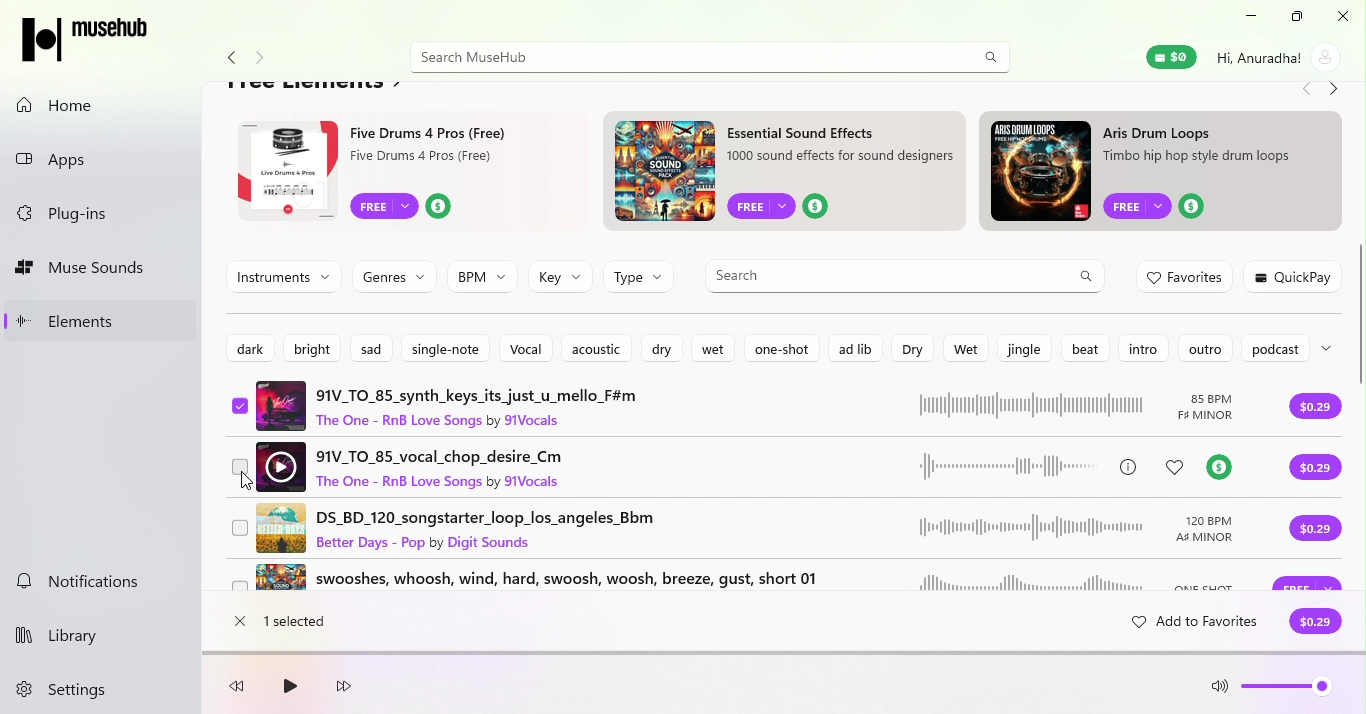 Image resolution: width=1366 pixels, height=714 pixels. I want to click on MuseHub logo, so click(90, 38).